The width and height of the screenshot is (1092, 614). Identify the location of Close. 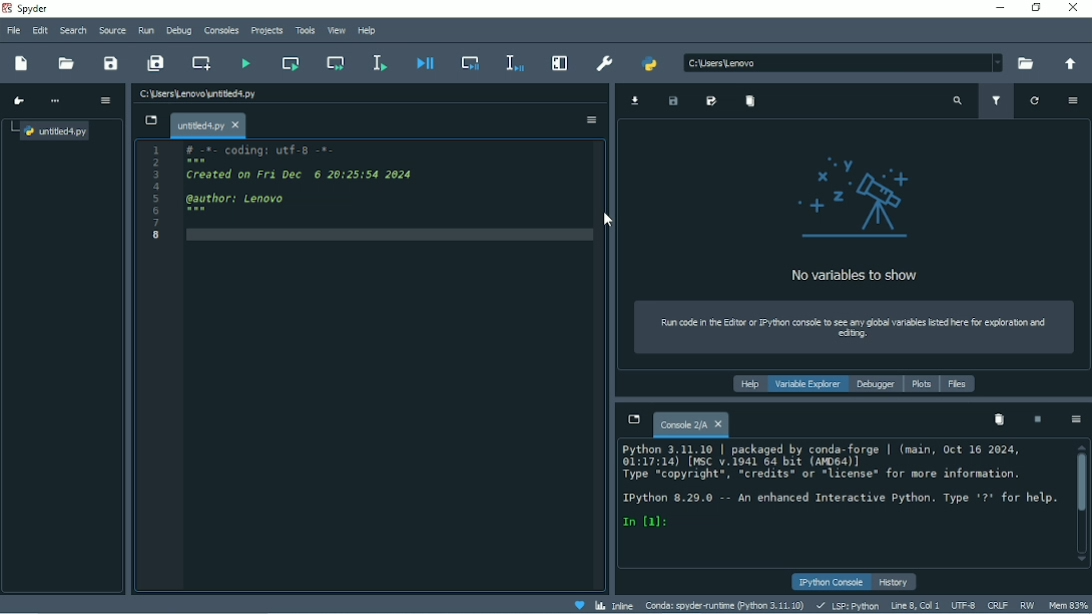
(1076, 8).